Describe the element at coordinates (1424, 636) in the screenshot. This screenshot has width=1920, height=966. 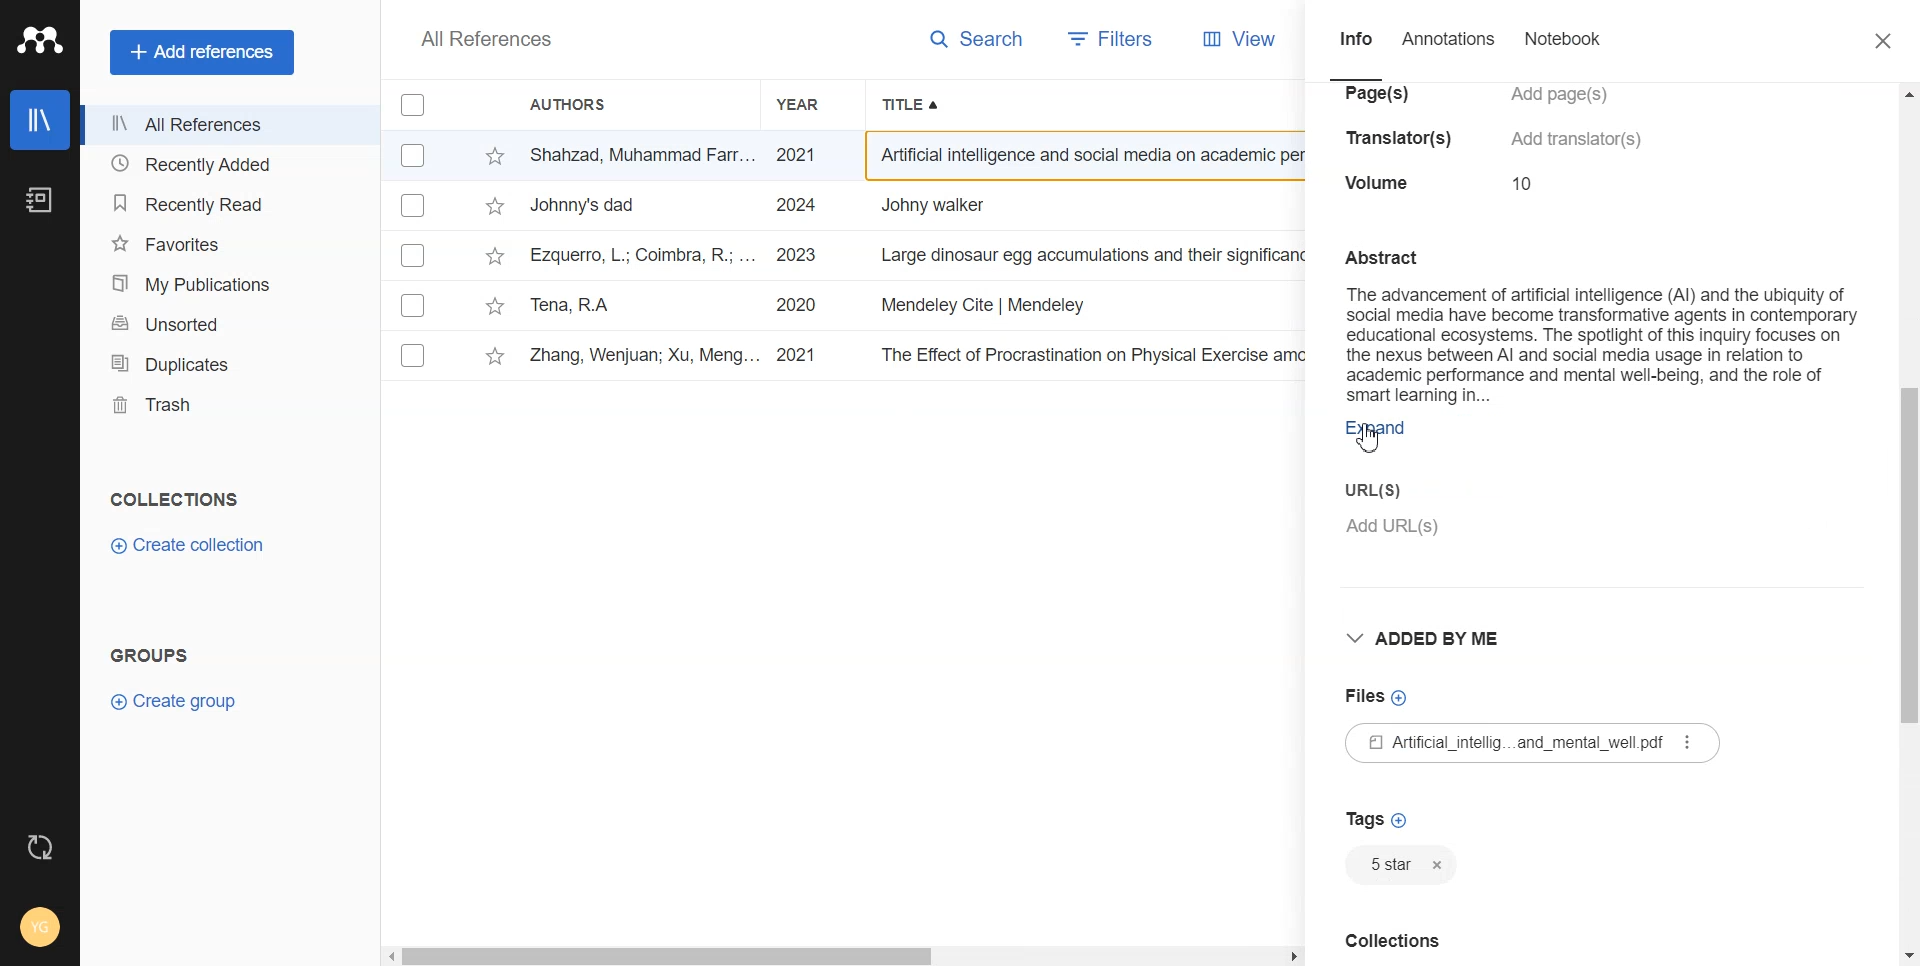
I see `Drop down box` at that location.